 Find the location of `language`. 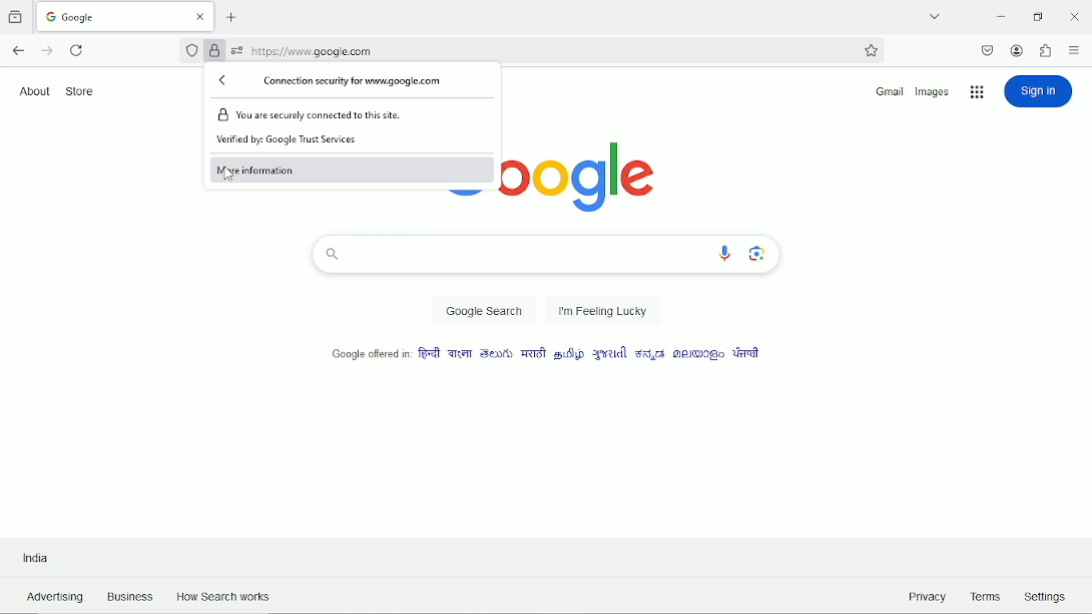

language is located at coordinates (531, 353).